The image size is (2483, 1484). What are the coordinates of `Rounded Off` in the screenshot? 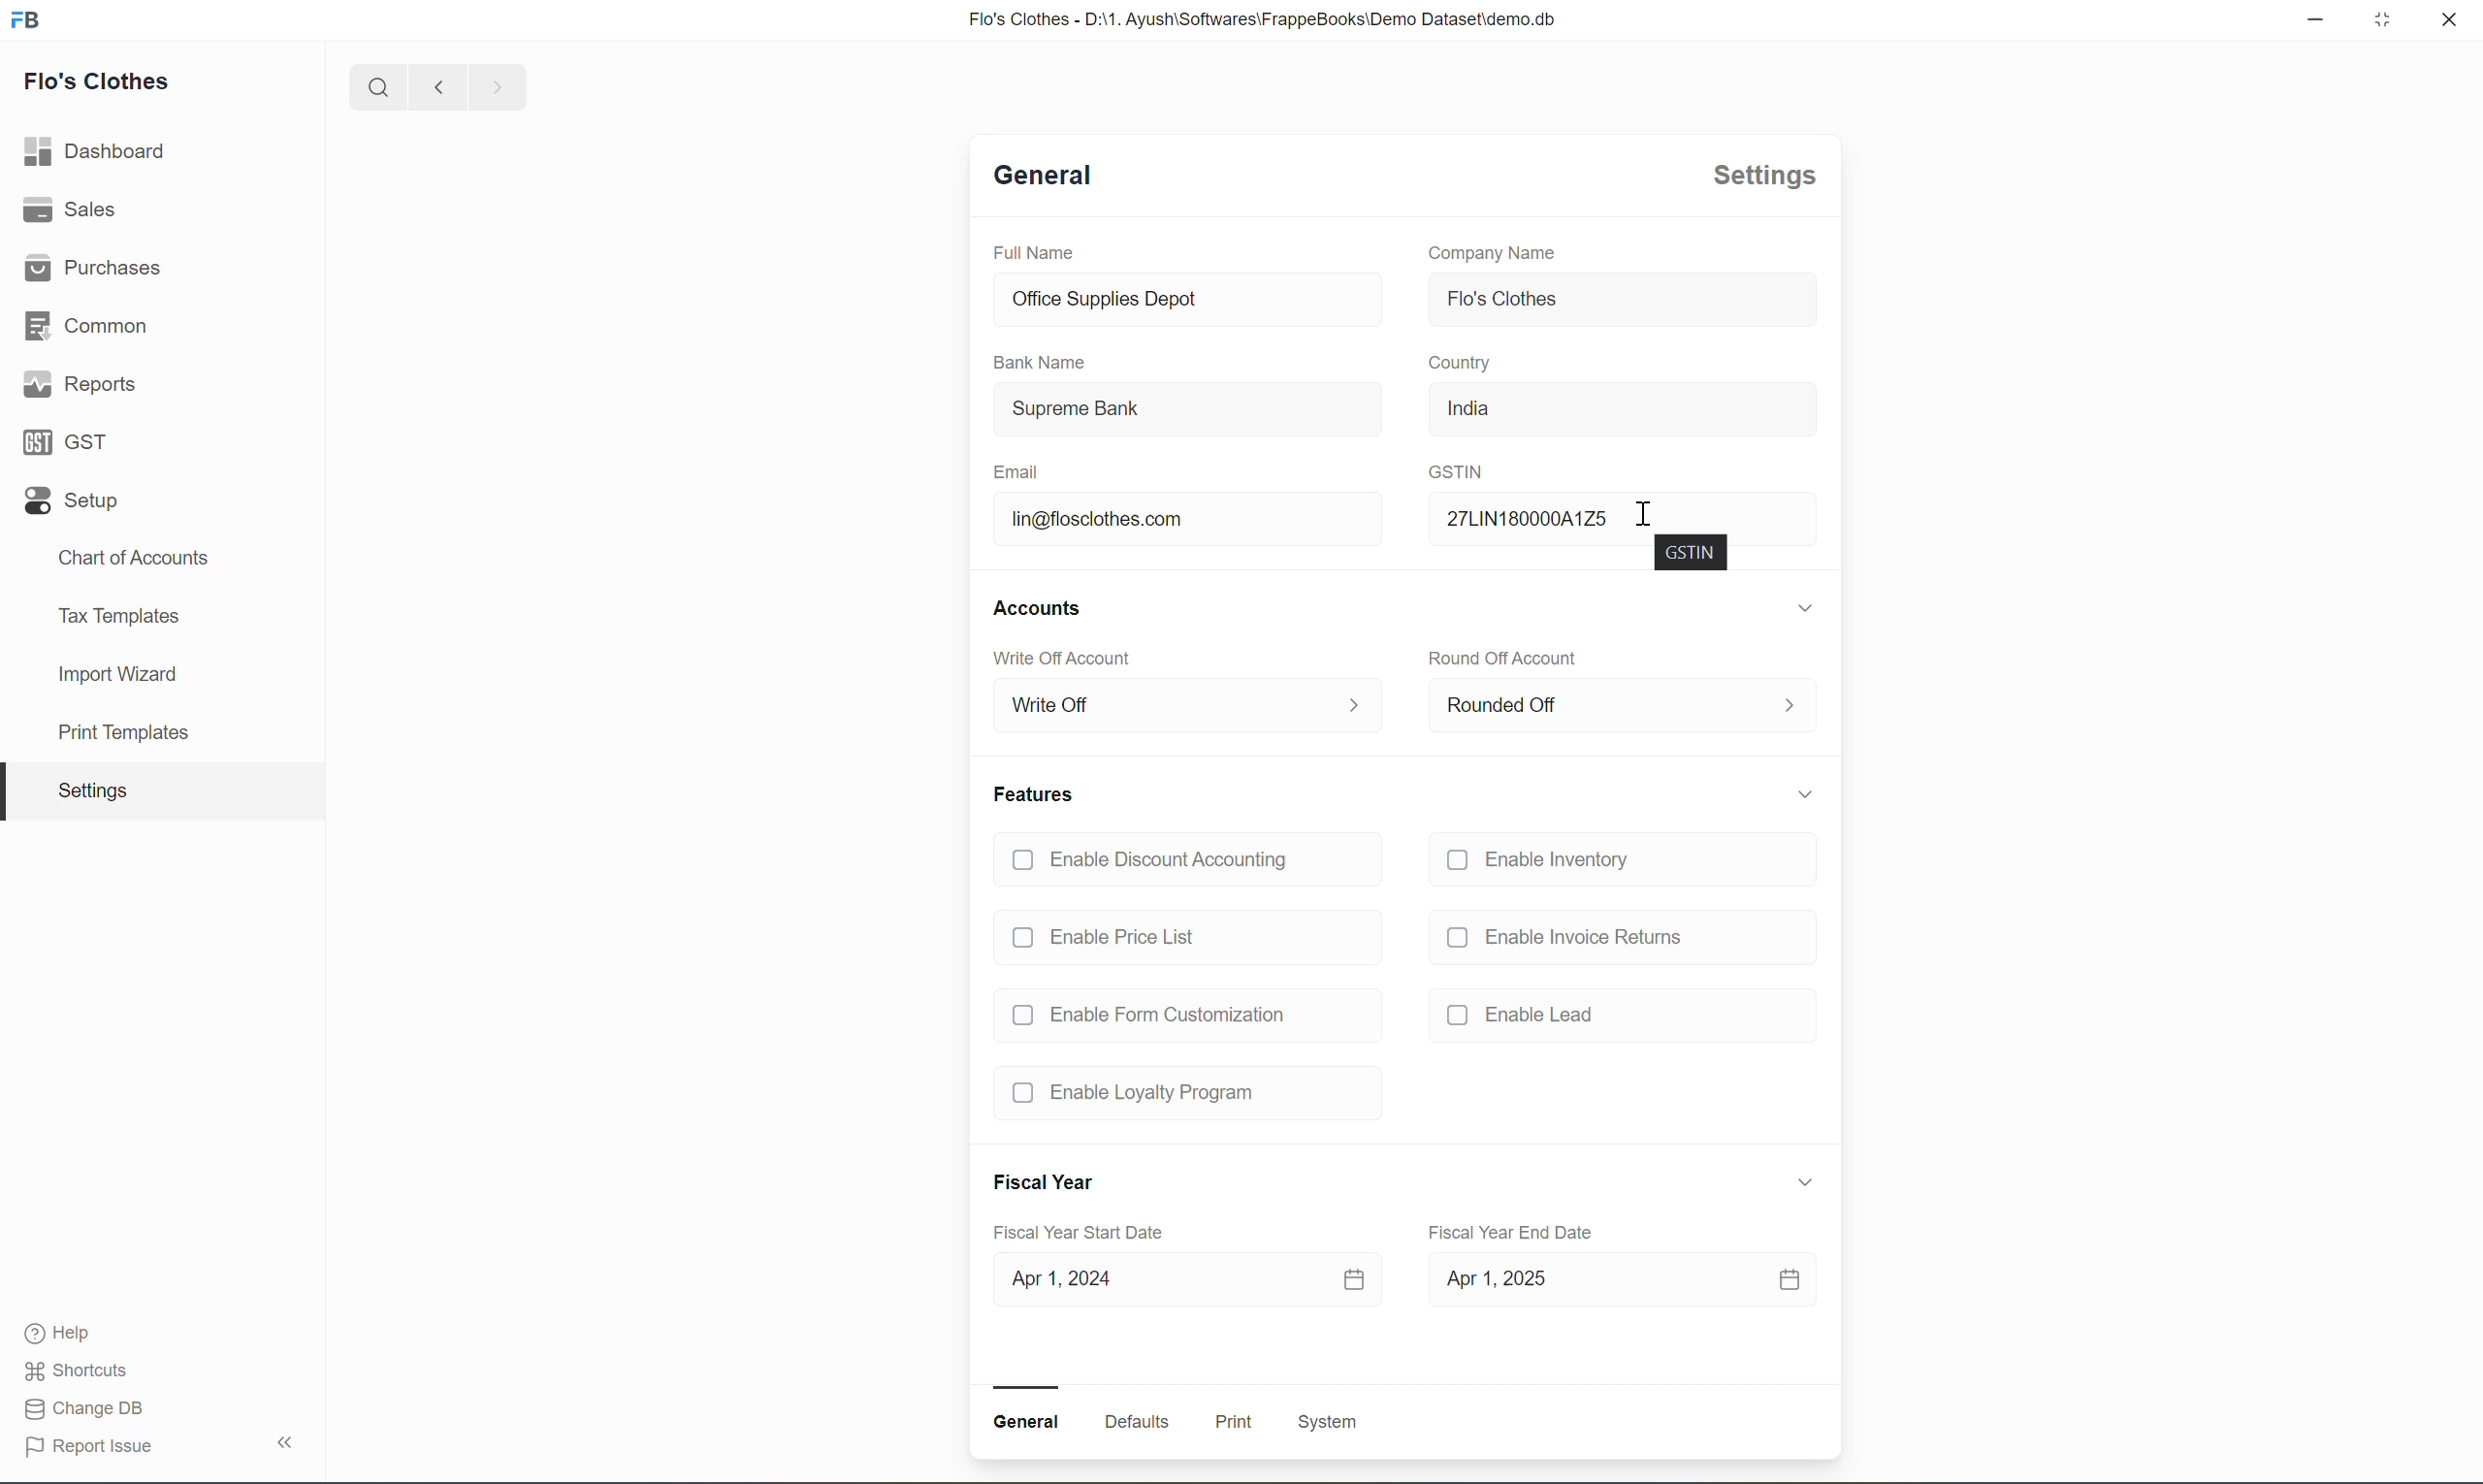 It's located at (1622, 706).